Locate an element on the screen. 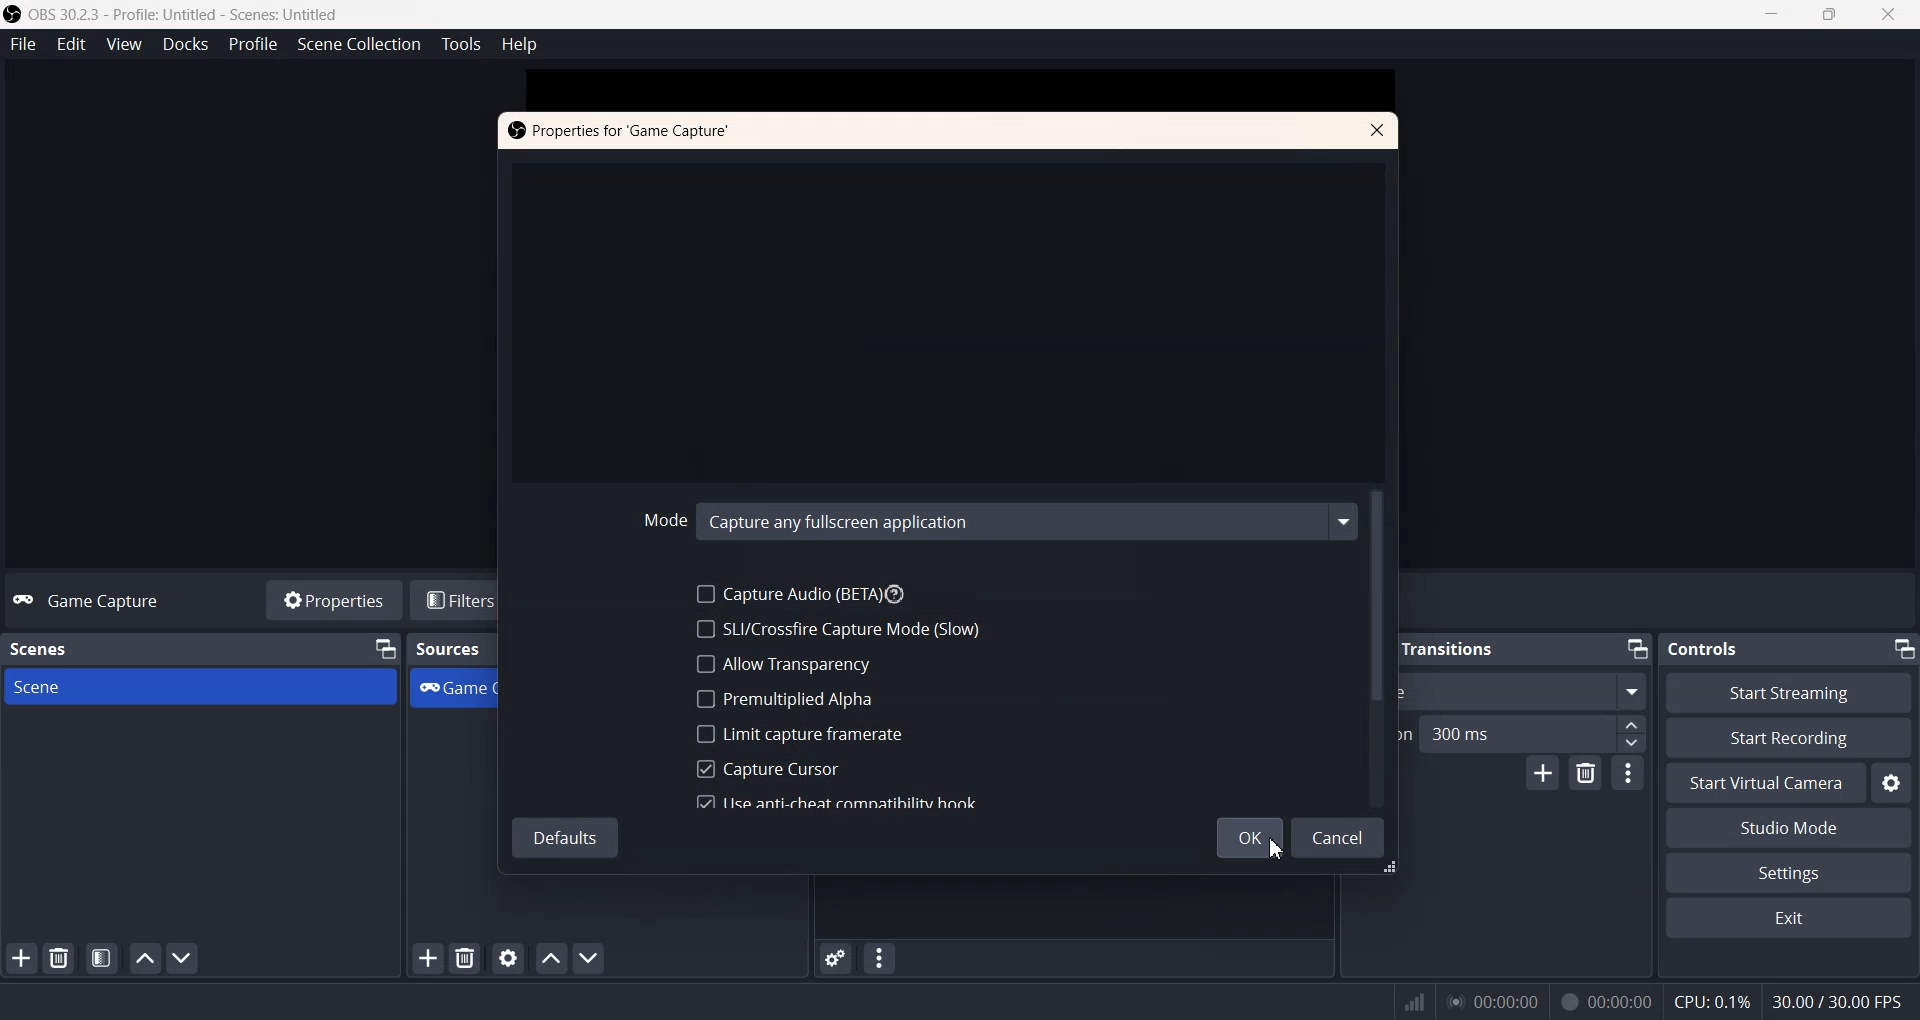 Image resolution: width=1920 pixels, height=1020 pixels. File is located at coordinates (24, 43).